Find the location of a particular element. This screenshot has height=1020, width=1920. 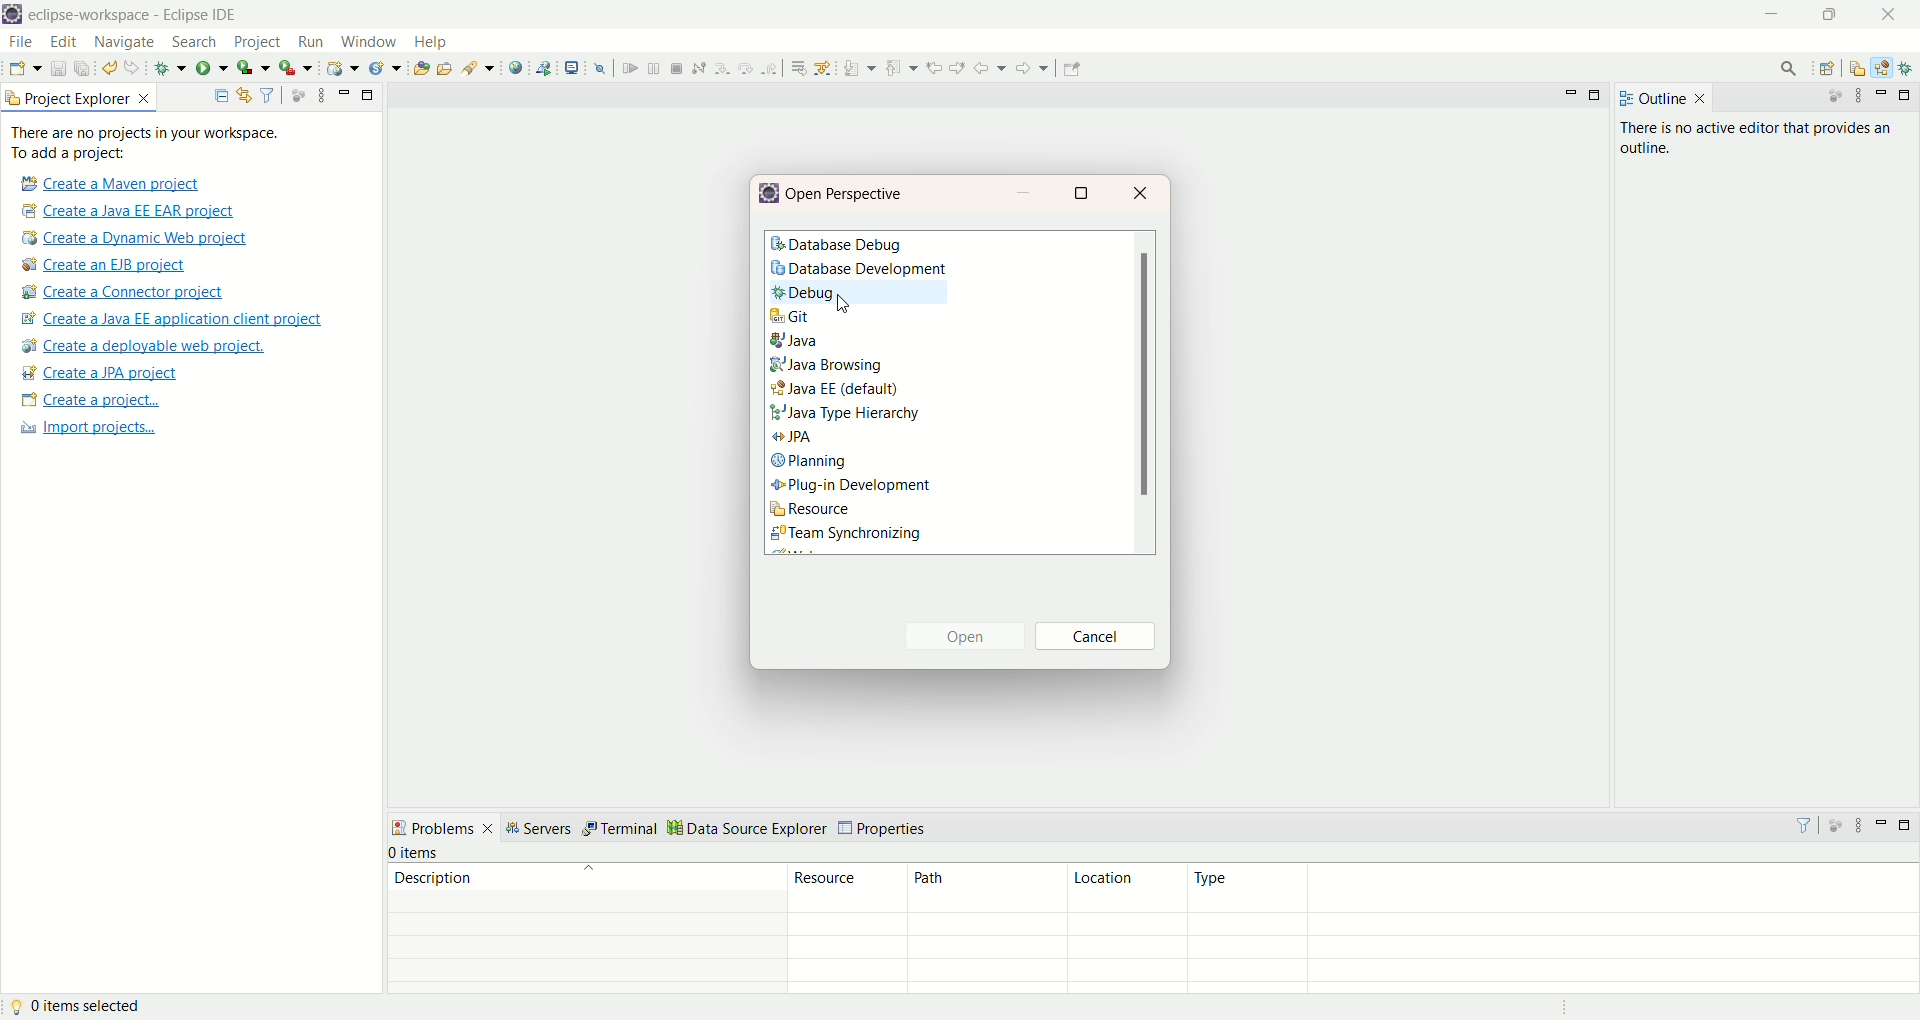

coverage is located at coordinates (251, 68).